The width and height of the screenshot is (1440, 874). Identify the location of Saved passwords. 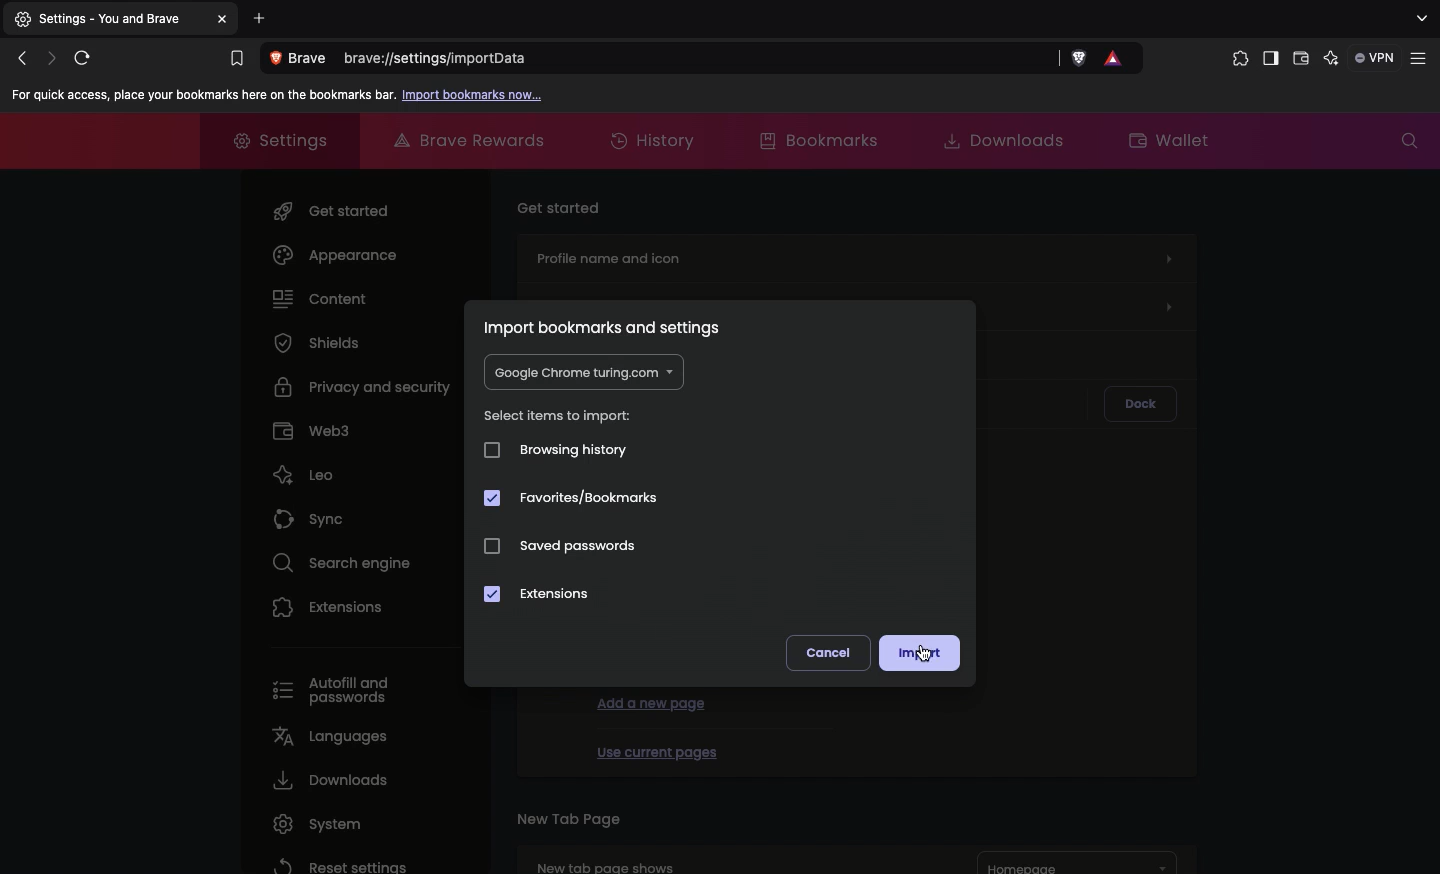
(578, 546).